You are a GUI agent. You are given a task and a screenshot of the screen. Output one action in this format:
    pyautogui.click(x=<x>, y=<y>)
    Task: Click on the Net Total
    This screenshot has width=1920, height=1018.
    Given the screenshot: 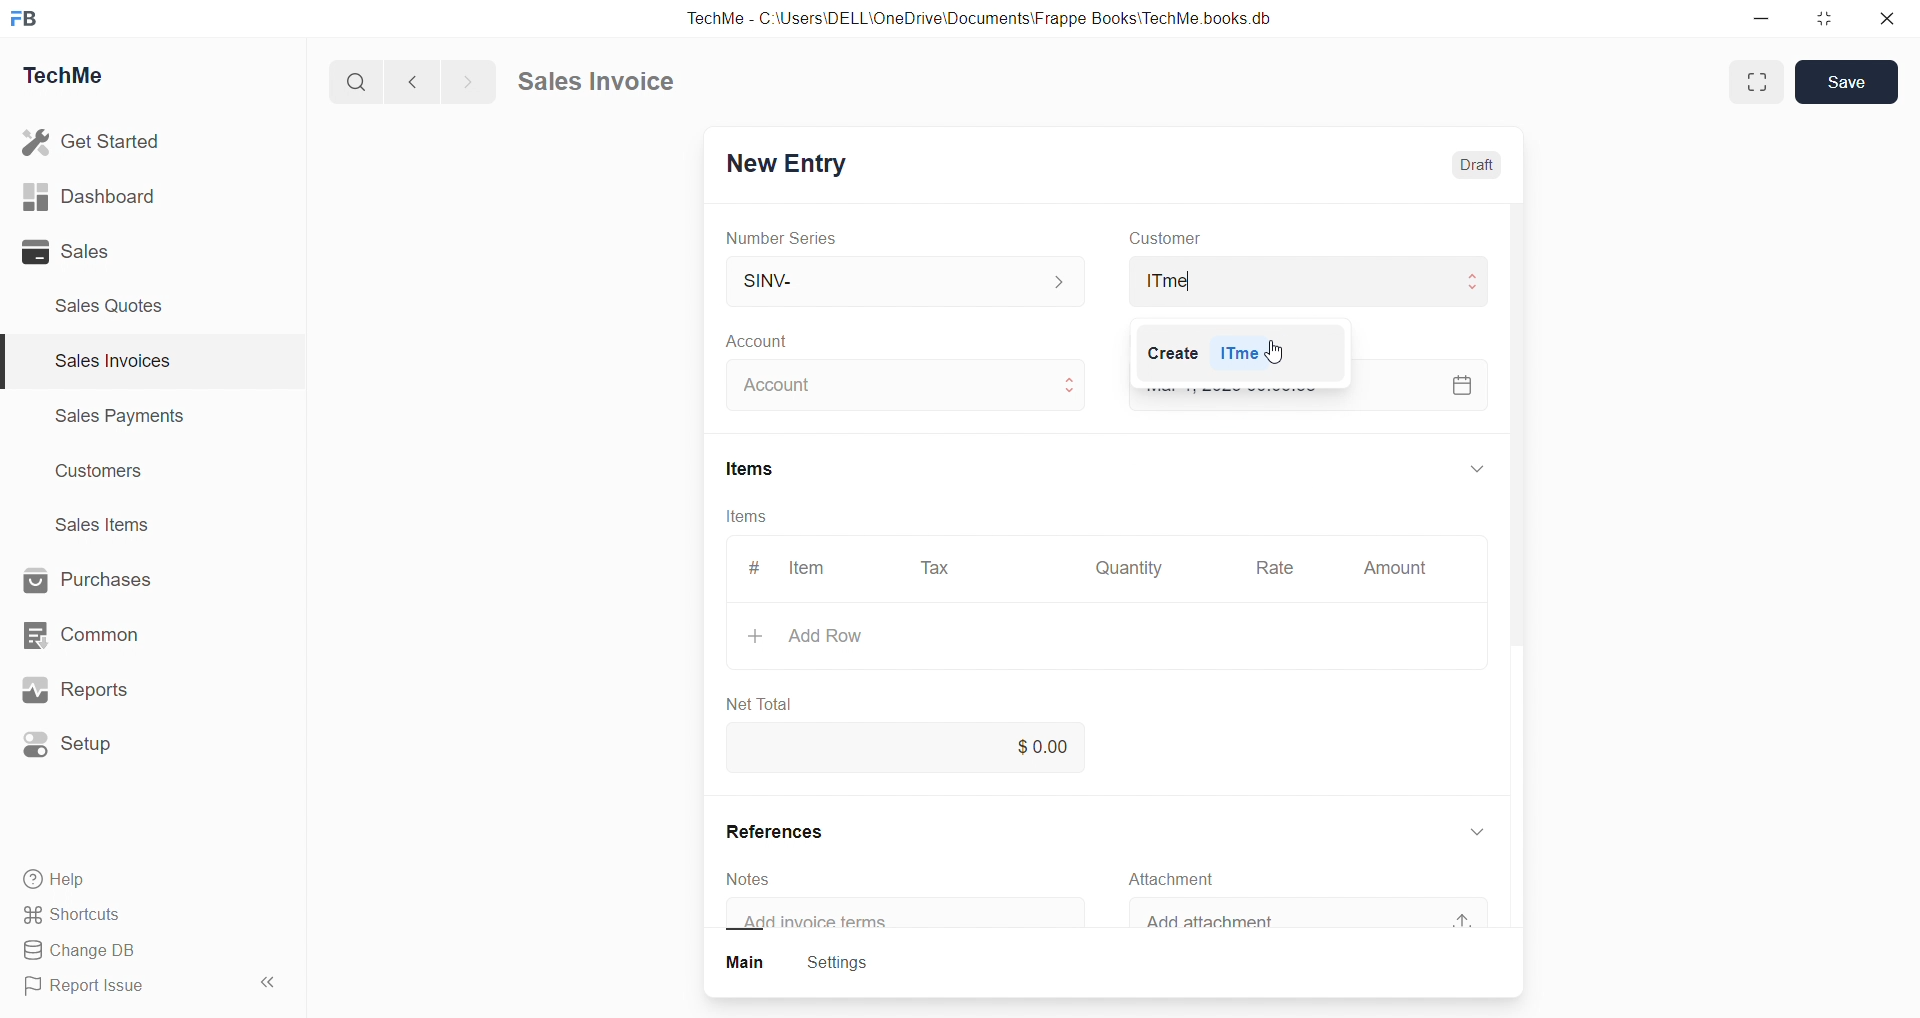 What is the action you would take?
    pyautogui.click(x=771, y=698)
    